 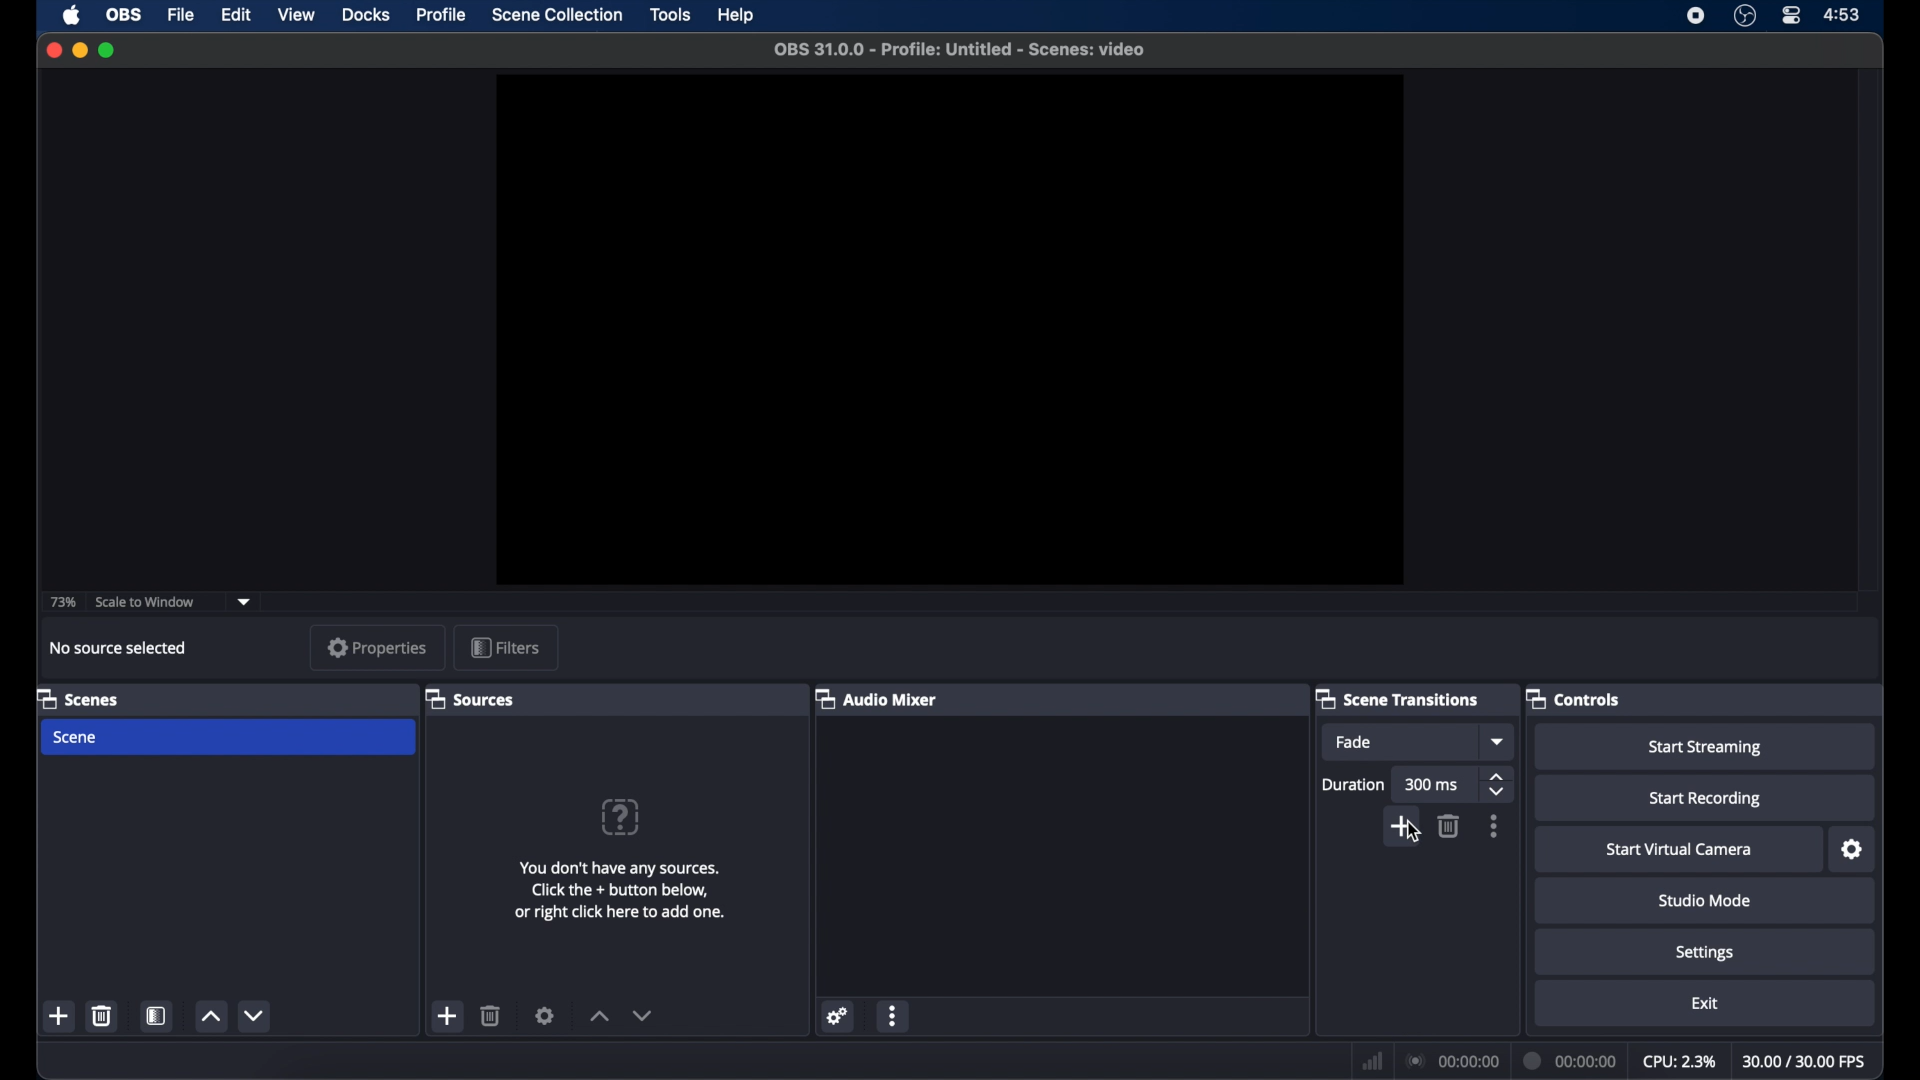 What do you see at coordinates (60, 1017) in the screenshot?
I see `add` at bounding box center [60, 1017].